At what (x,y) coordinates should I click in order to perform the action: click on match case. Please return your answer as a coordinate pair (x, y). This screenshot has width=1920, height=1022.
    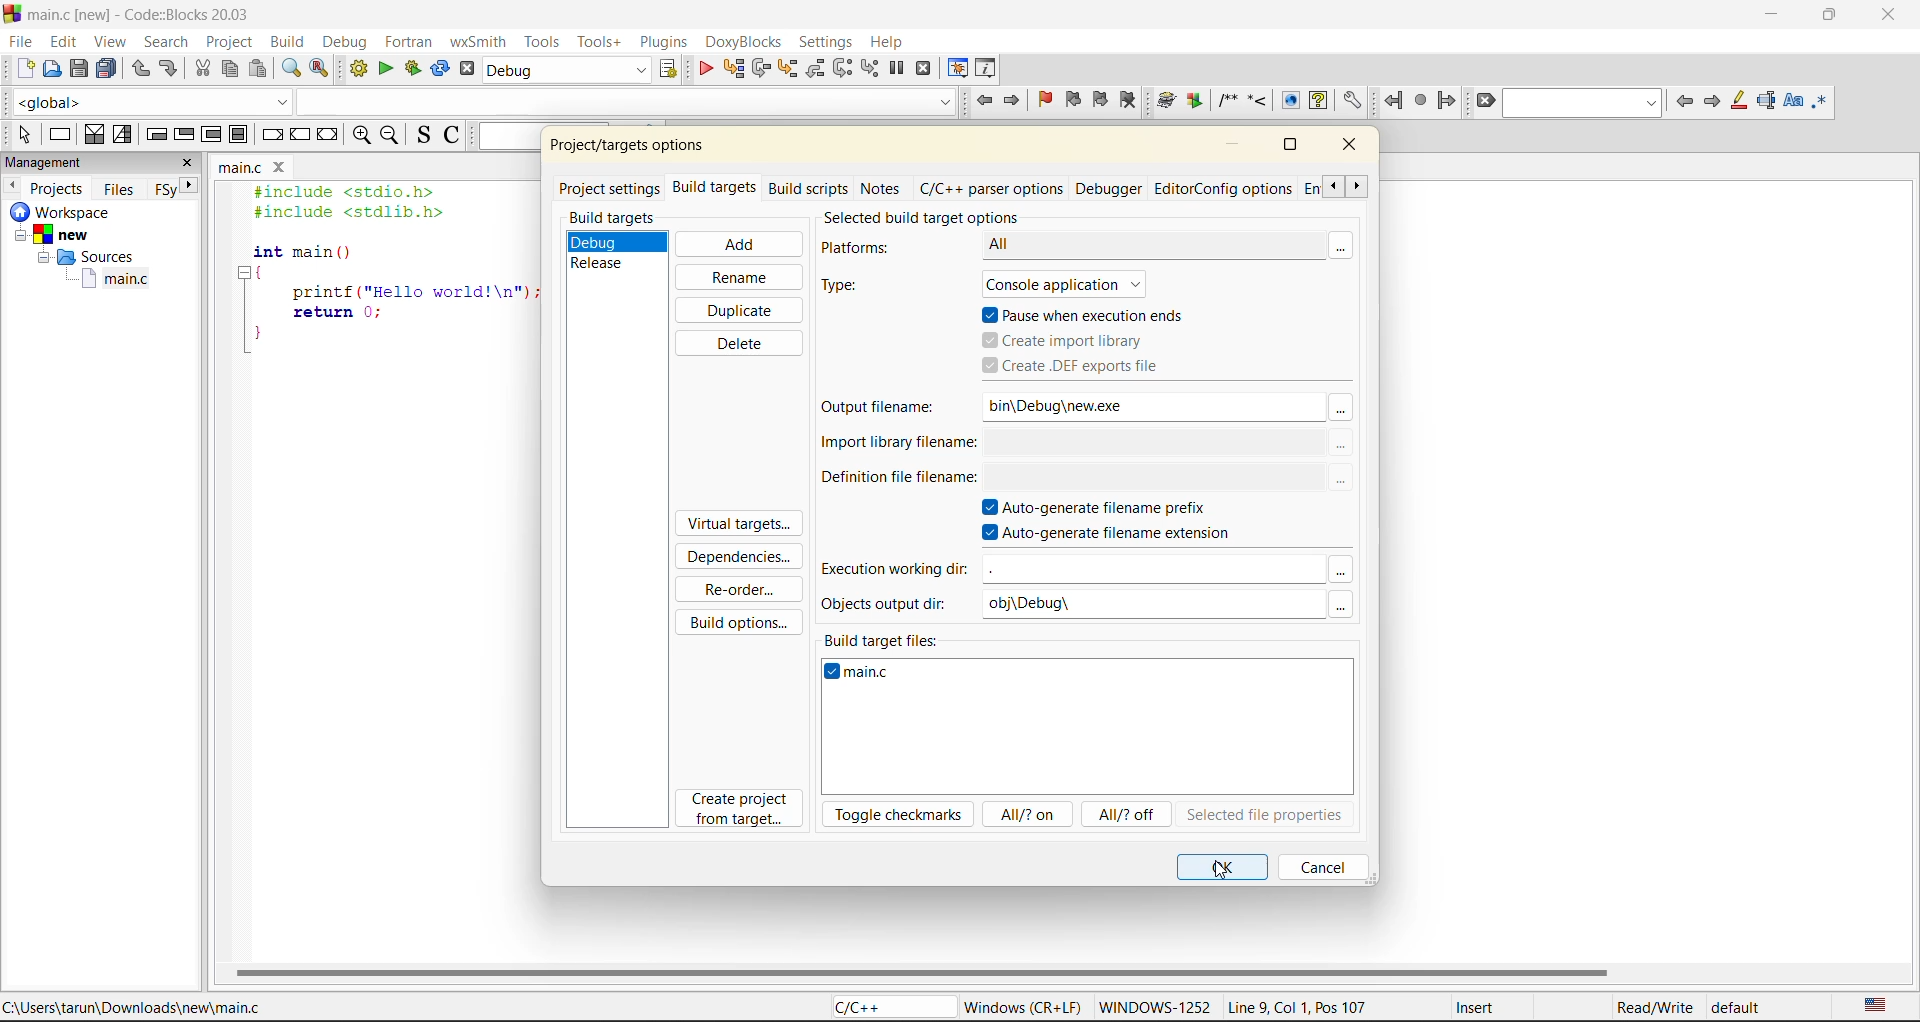
    Looking at the image, I should click on (1794, 101).